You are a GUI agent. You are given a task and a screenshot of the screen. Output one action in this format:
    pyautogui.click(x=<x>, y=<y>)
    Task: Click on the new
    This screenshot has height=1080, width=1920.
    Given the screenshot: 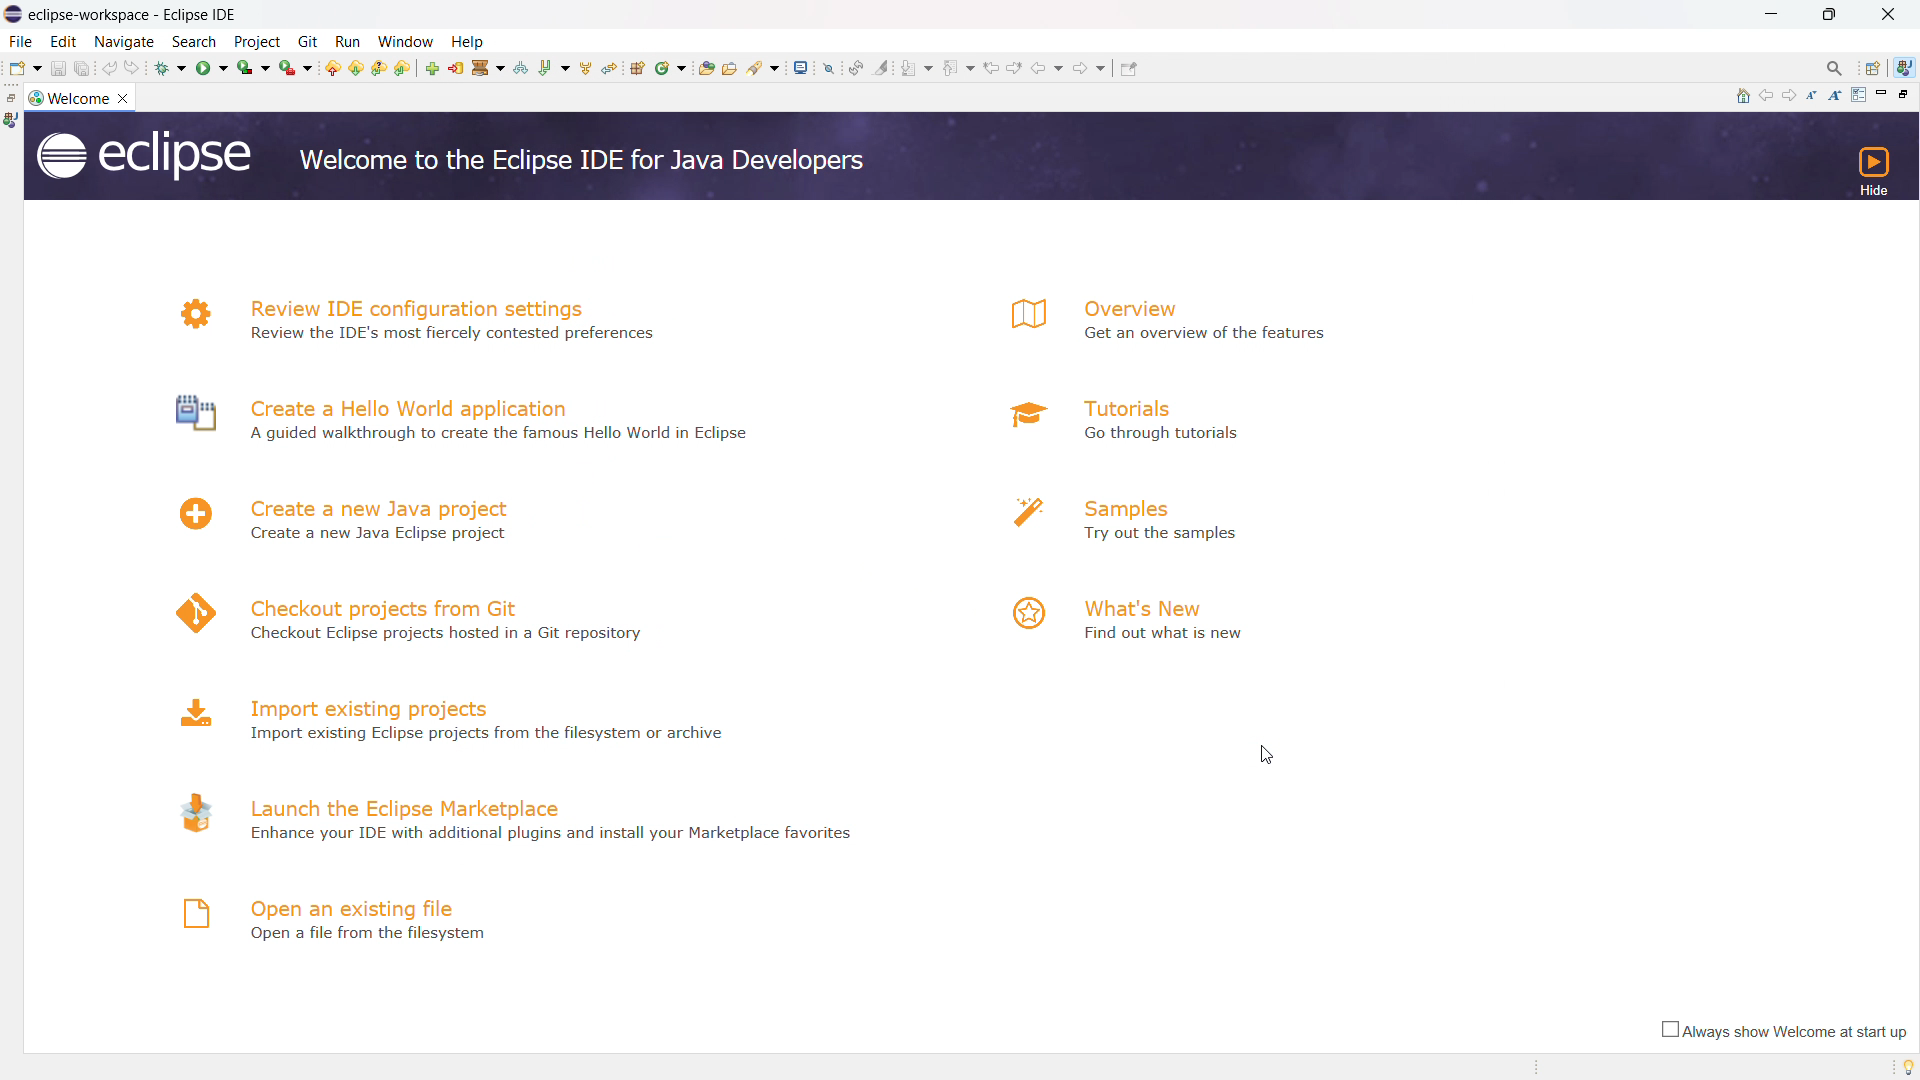 What is the action you would take?
    pyautogui.click(x=24, y=68)
    